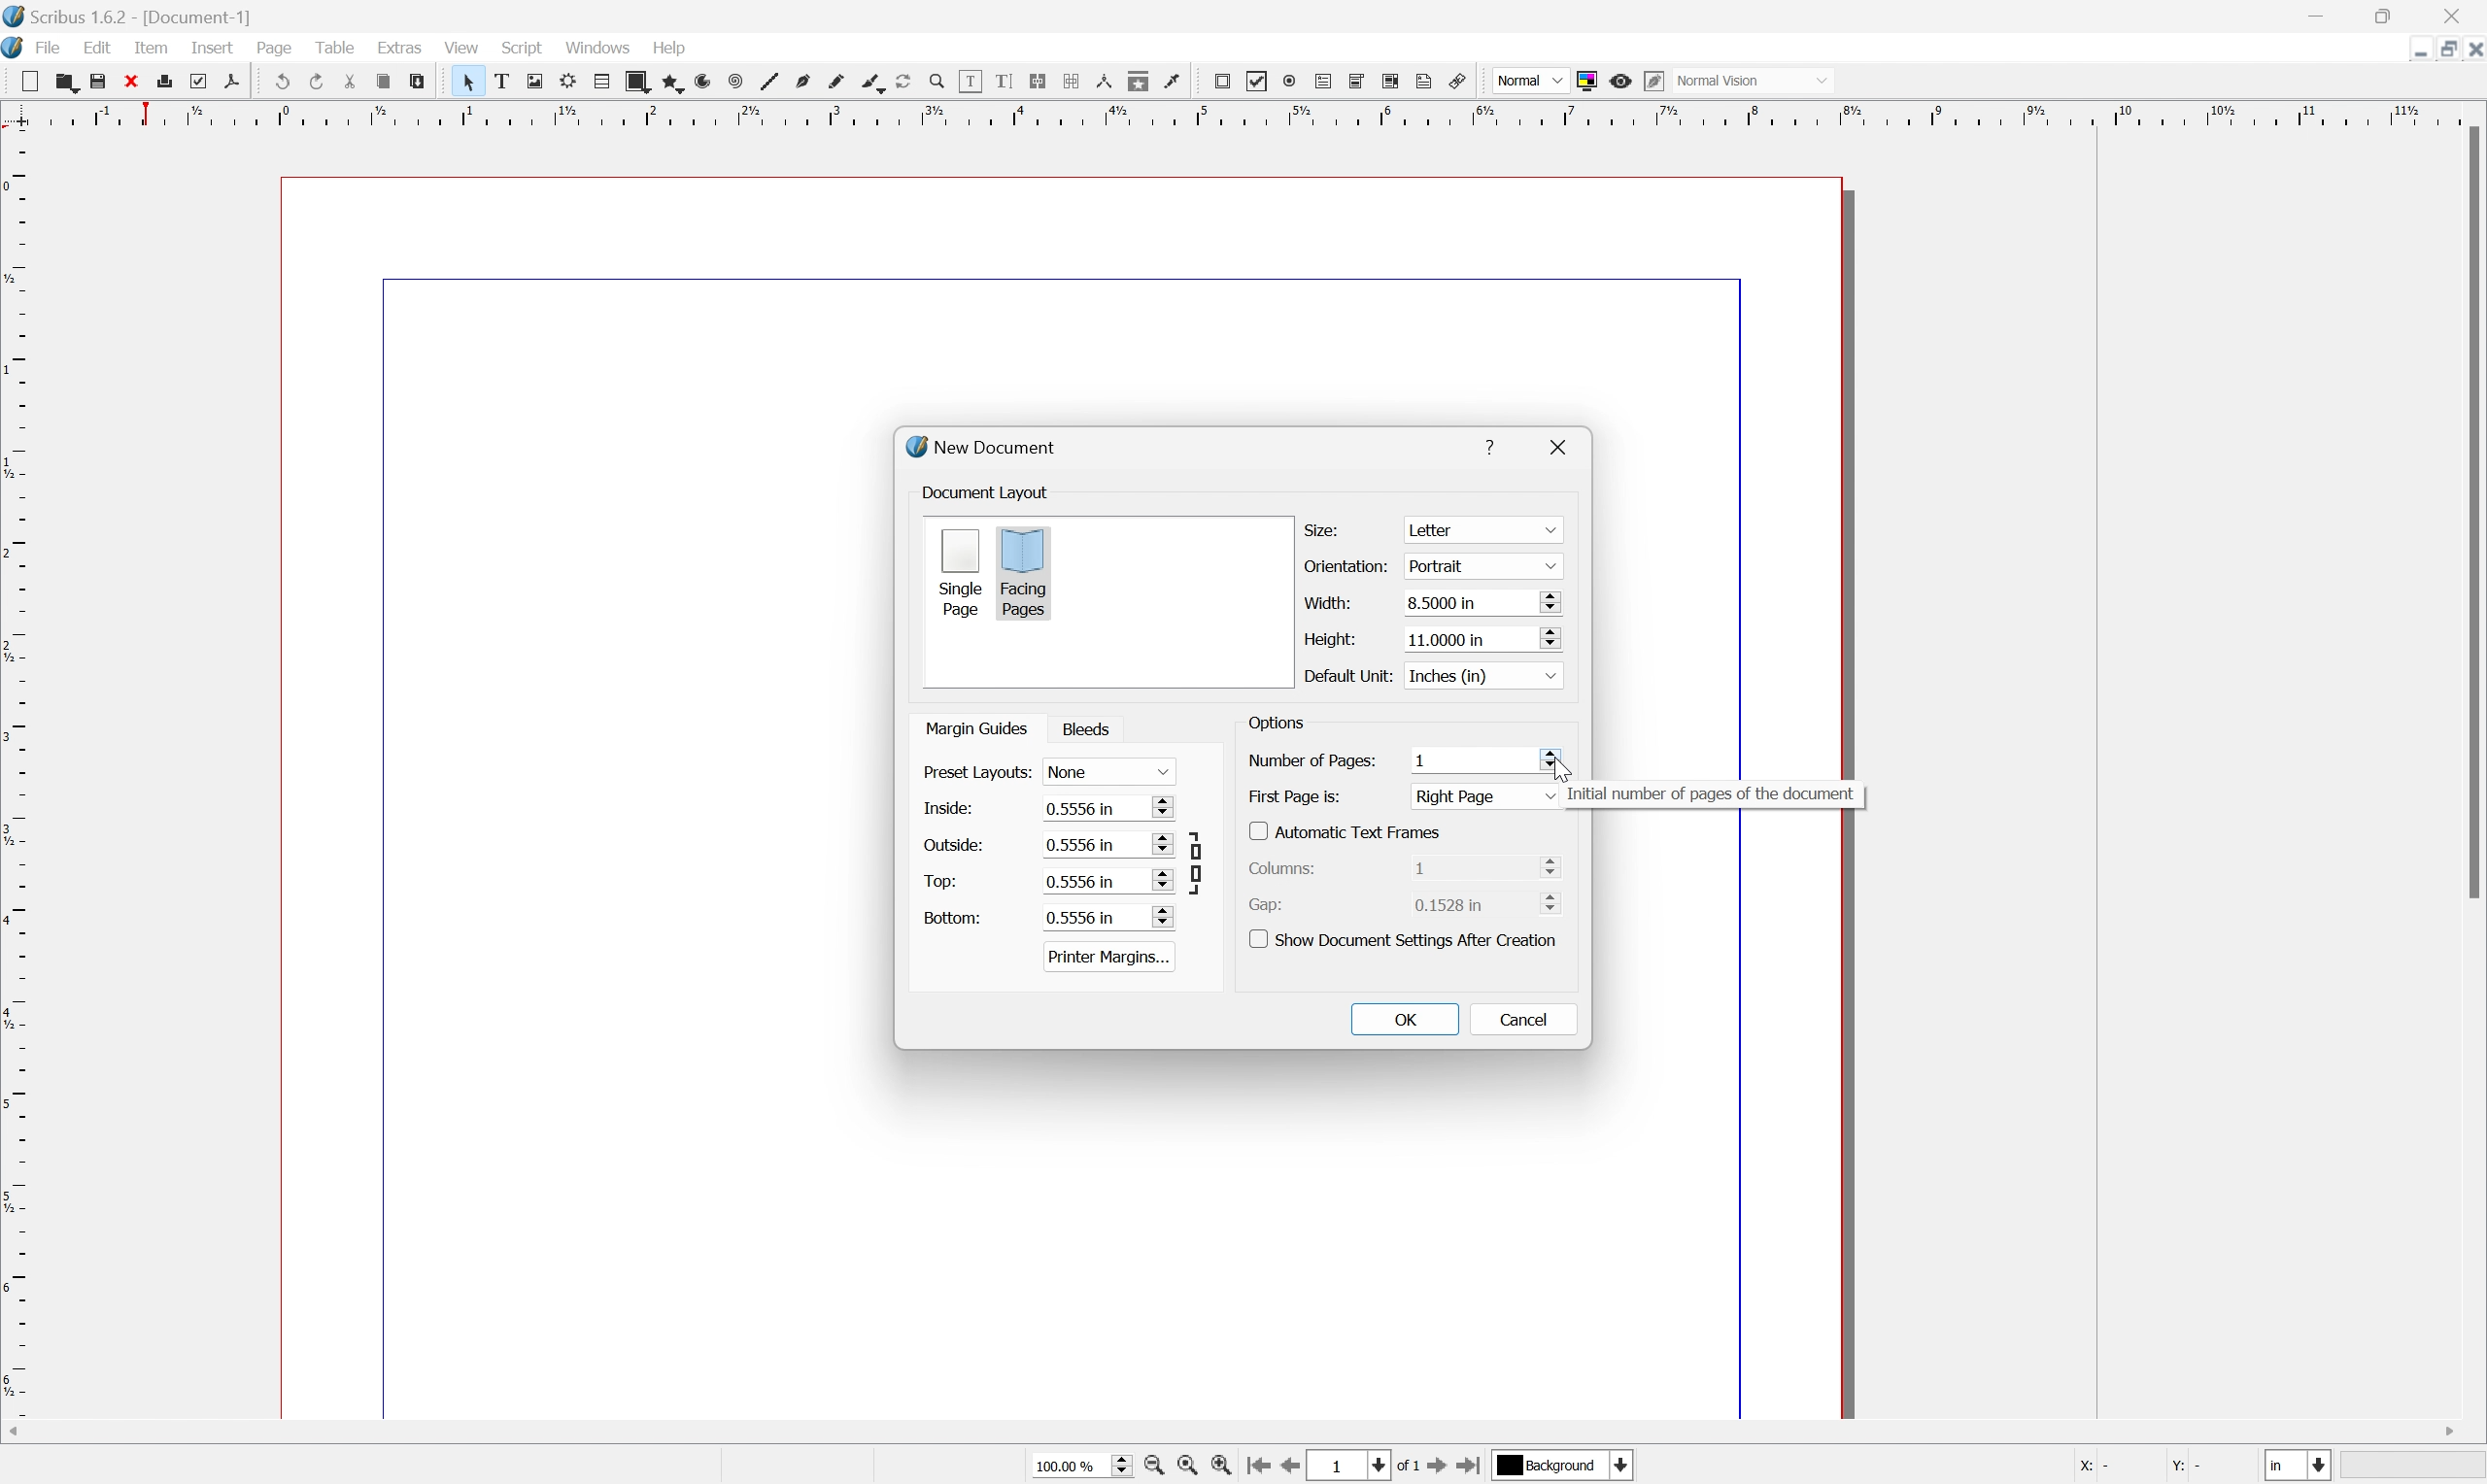 This screenshot has height=1484, width=2487. I want to click on Extras, so click(400, 49).